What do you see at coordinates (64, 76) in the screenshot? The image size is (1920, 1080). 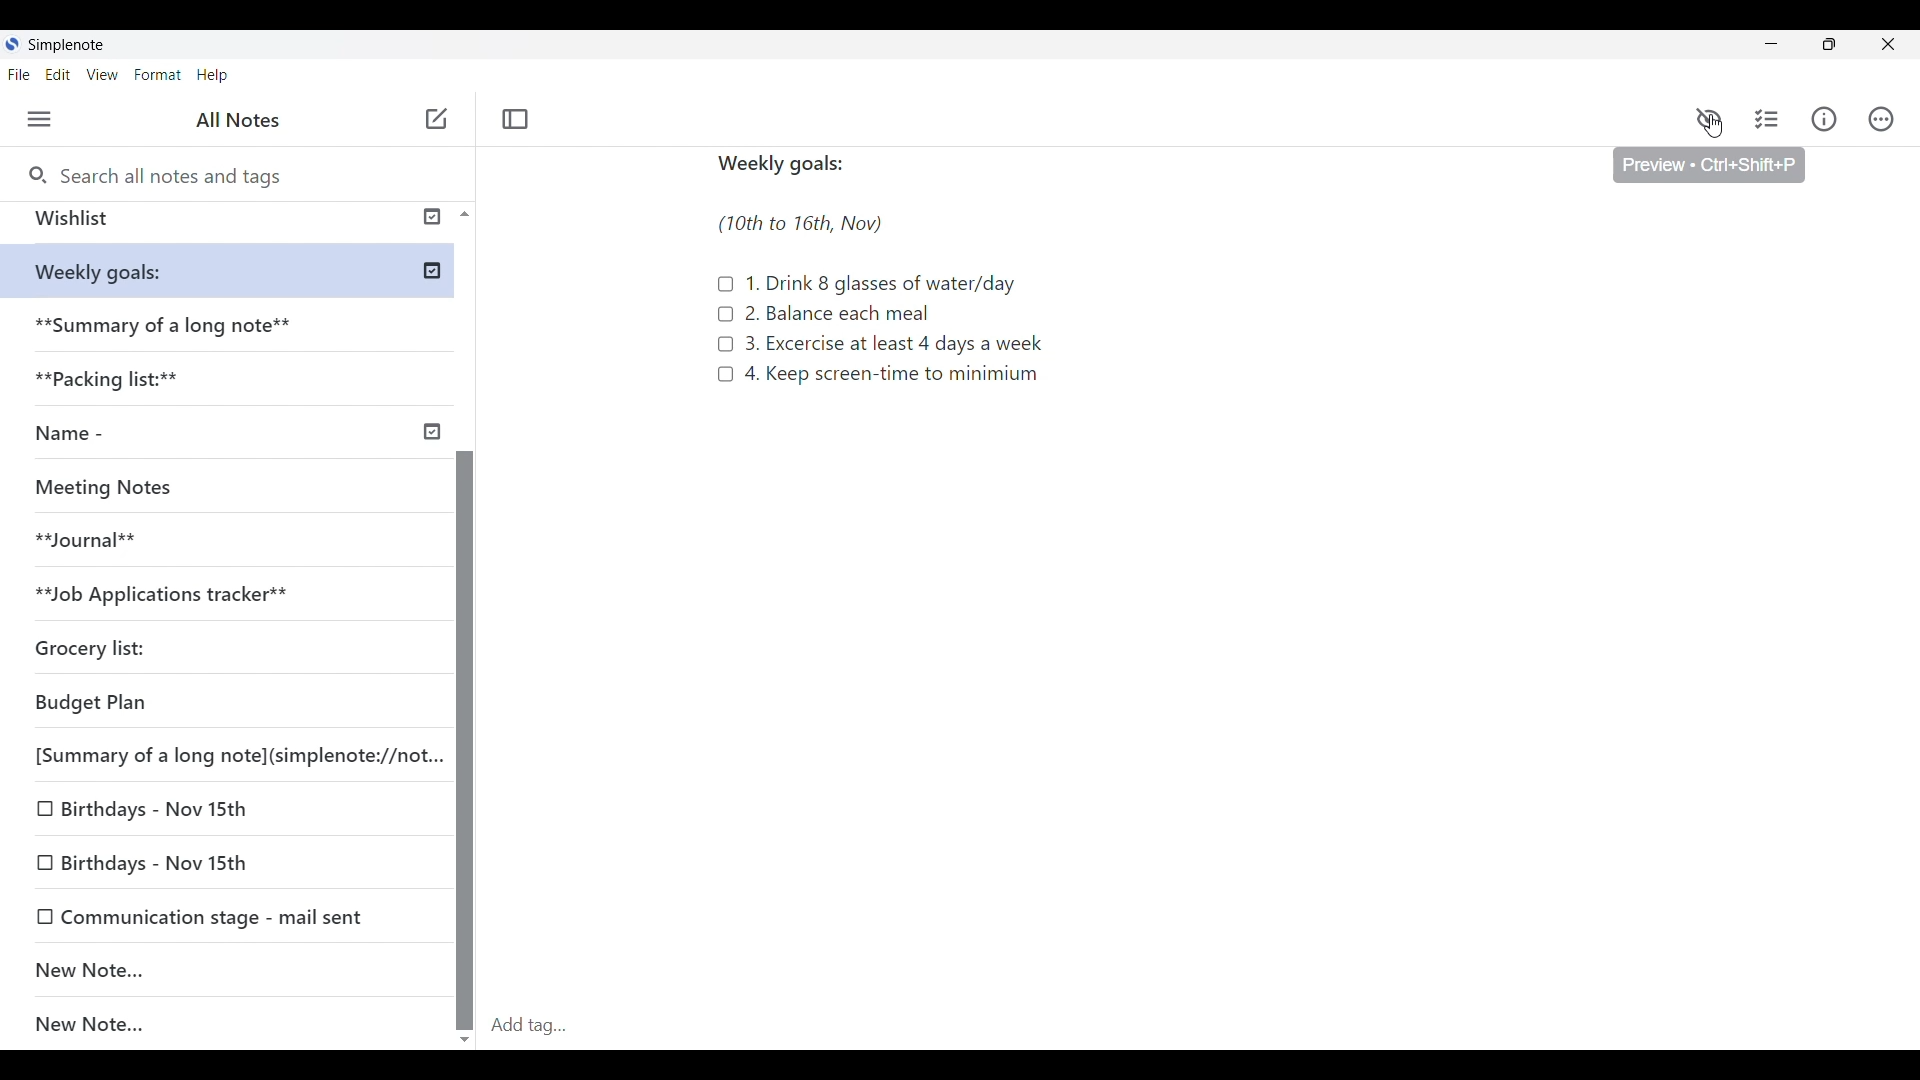 I see `Edit` at bounding box center [64, 76].